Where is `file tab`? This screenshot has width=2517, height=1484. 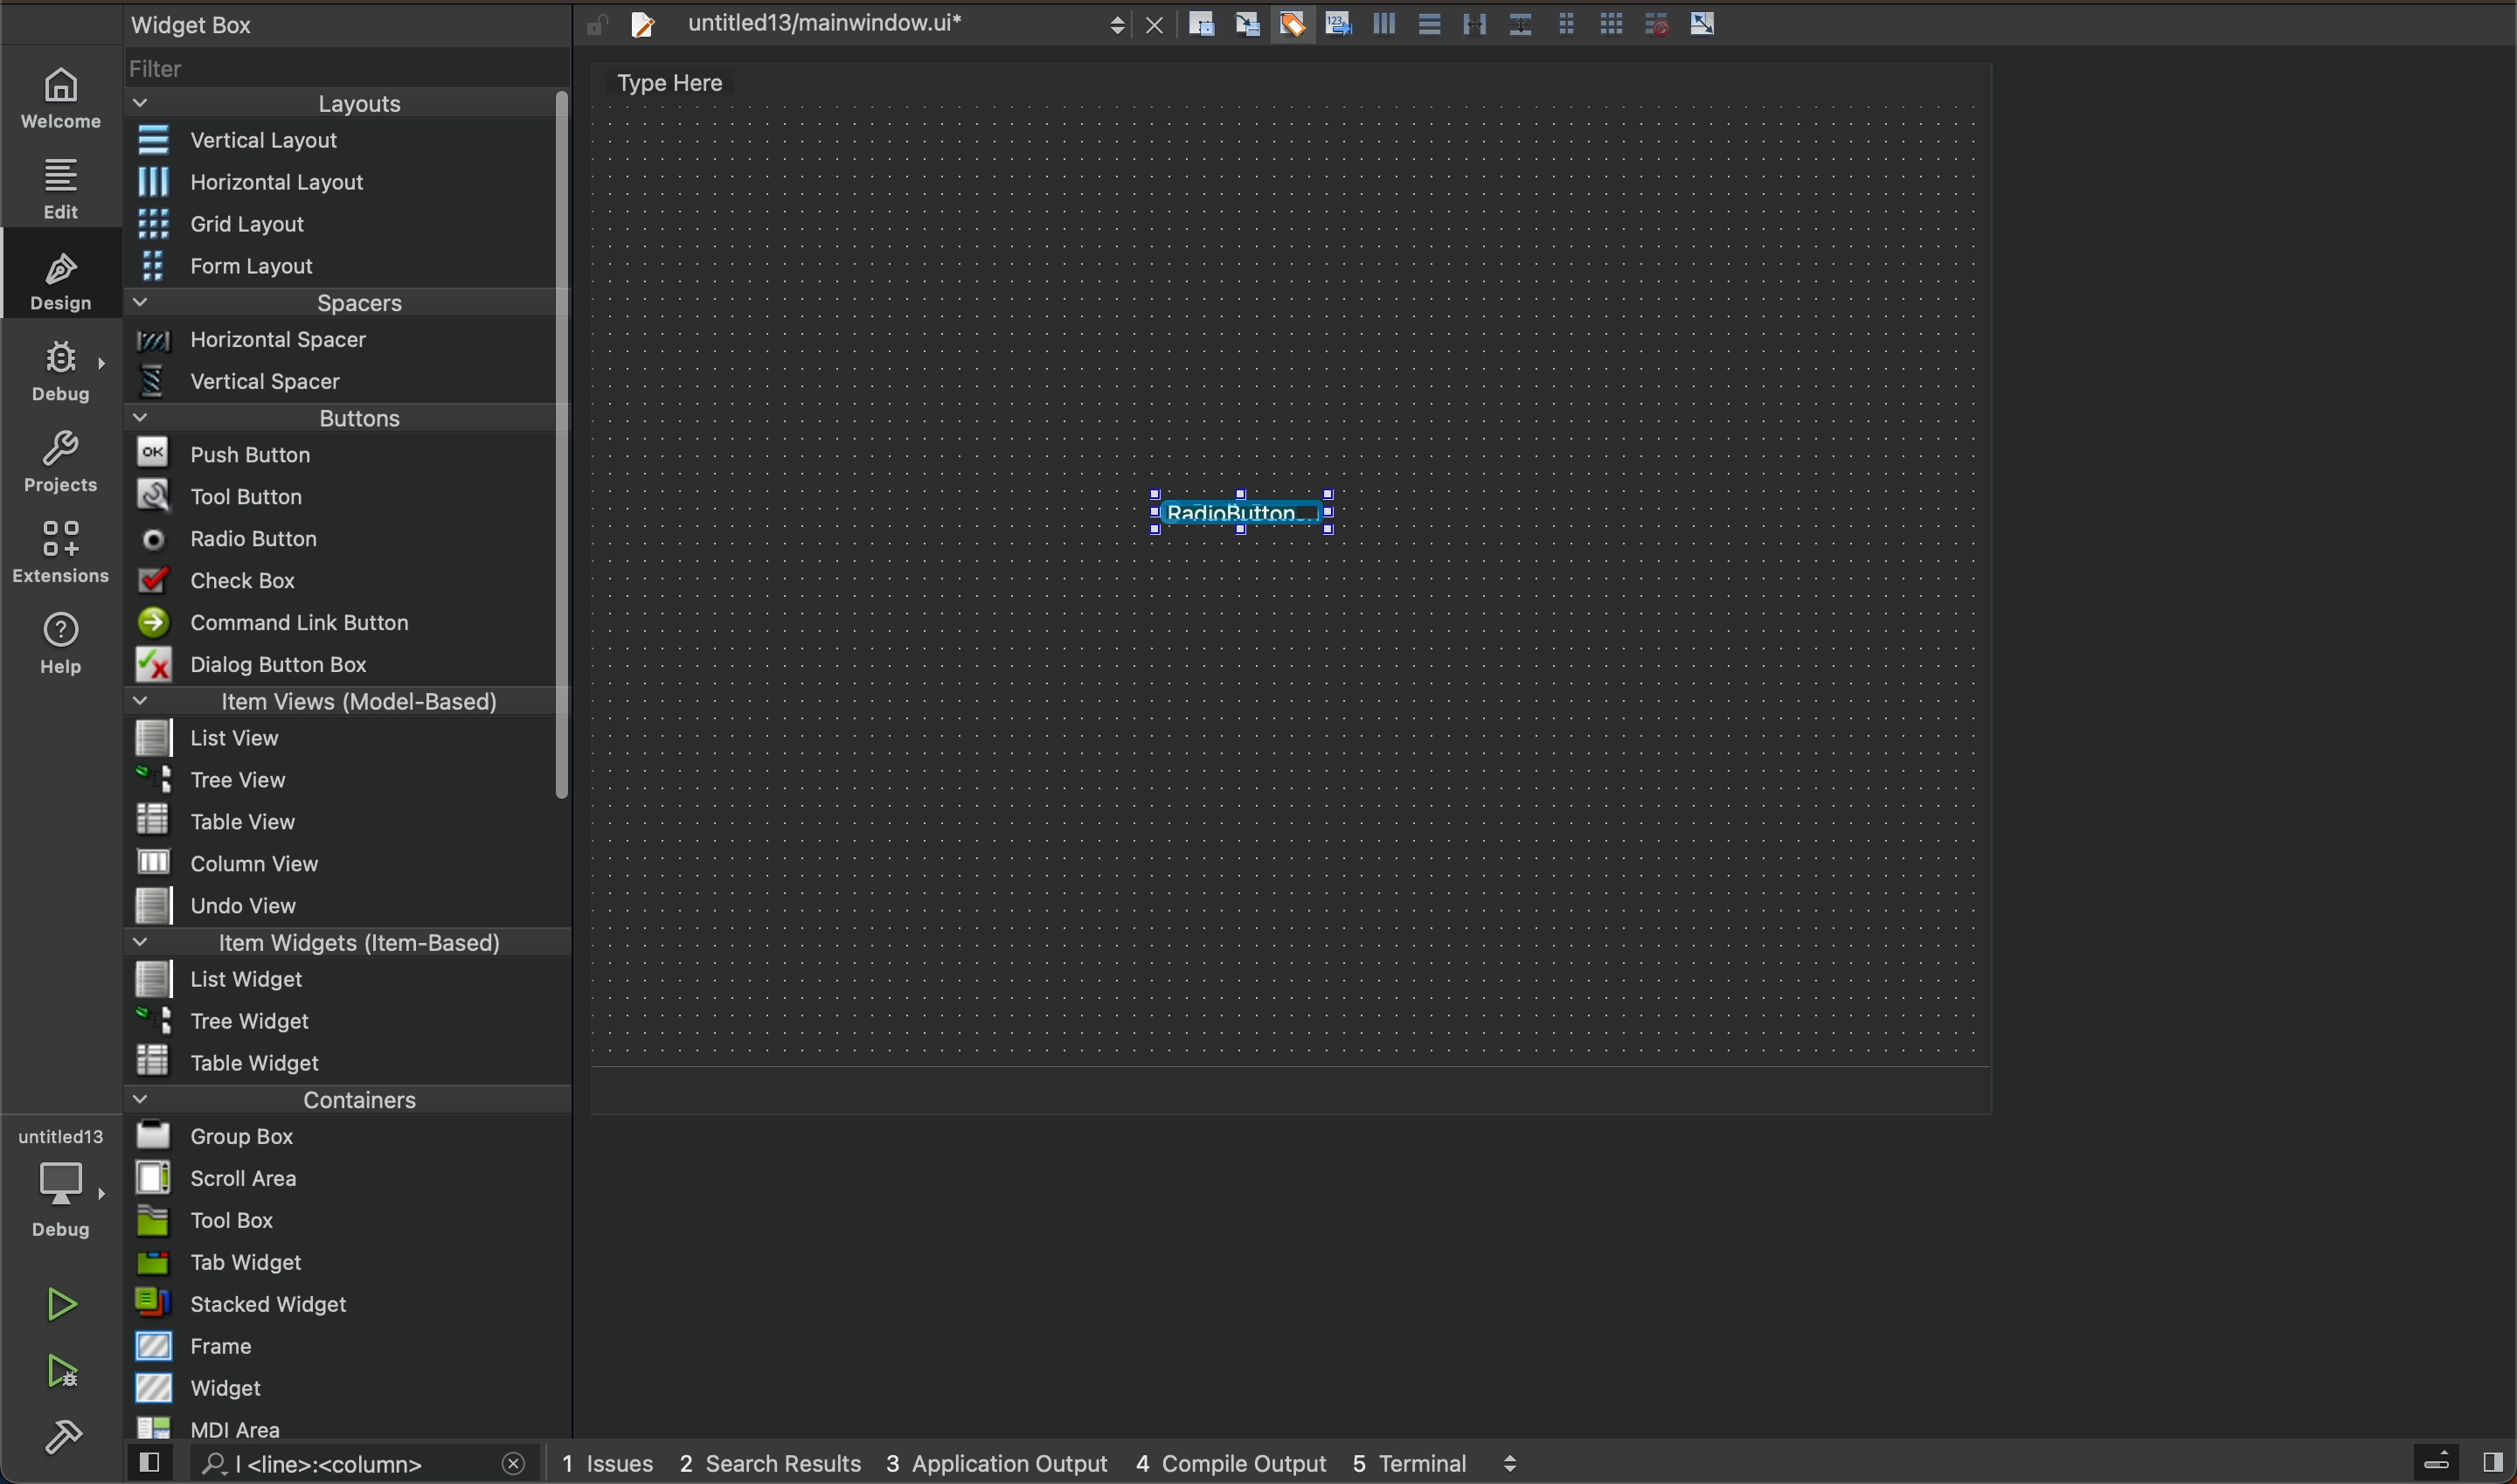 file tab is located at coordinates (890, 25).